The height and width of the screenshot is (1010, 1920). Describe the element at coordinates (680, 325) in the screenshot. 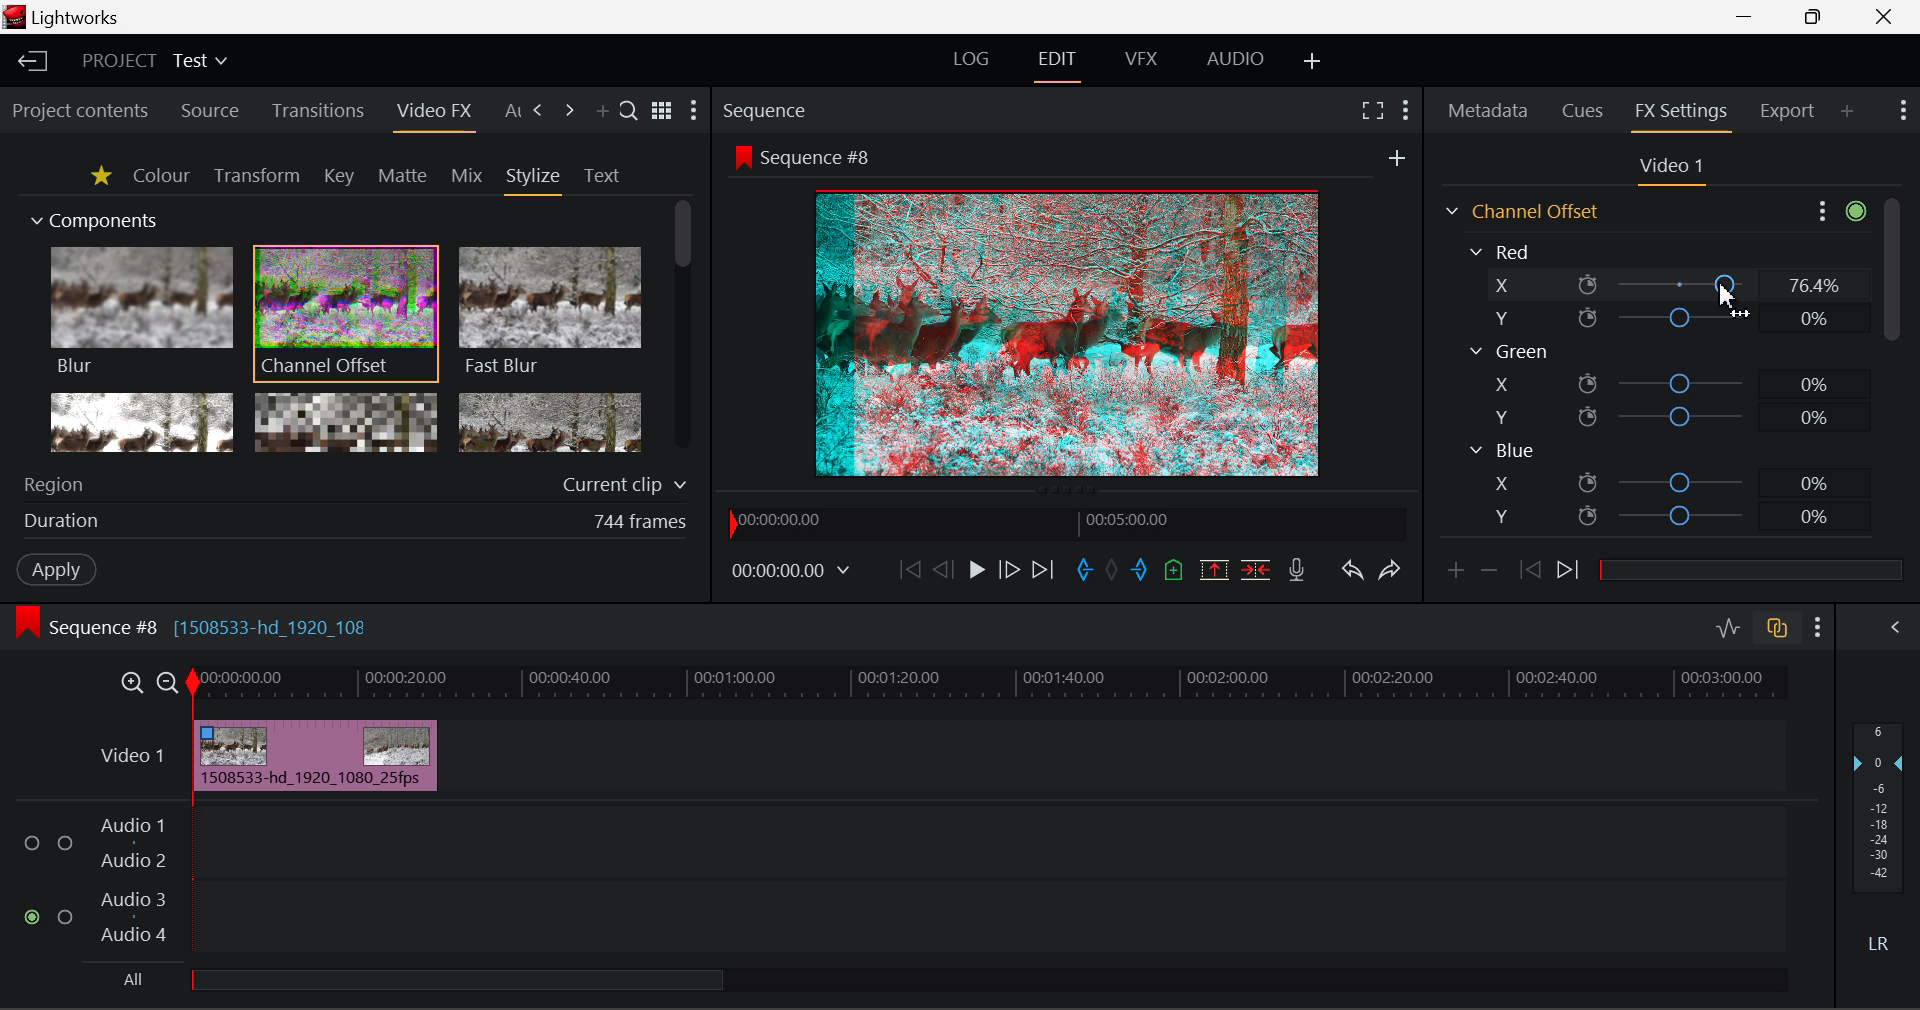

I see `Scroll Bar` at that location.